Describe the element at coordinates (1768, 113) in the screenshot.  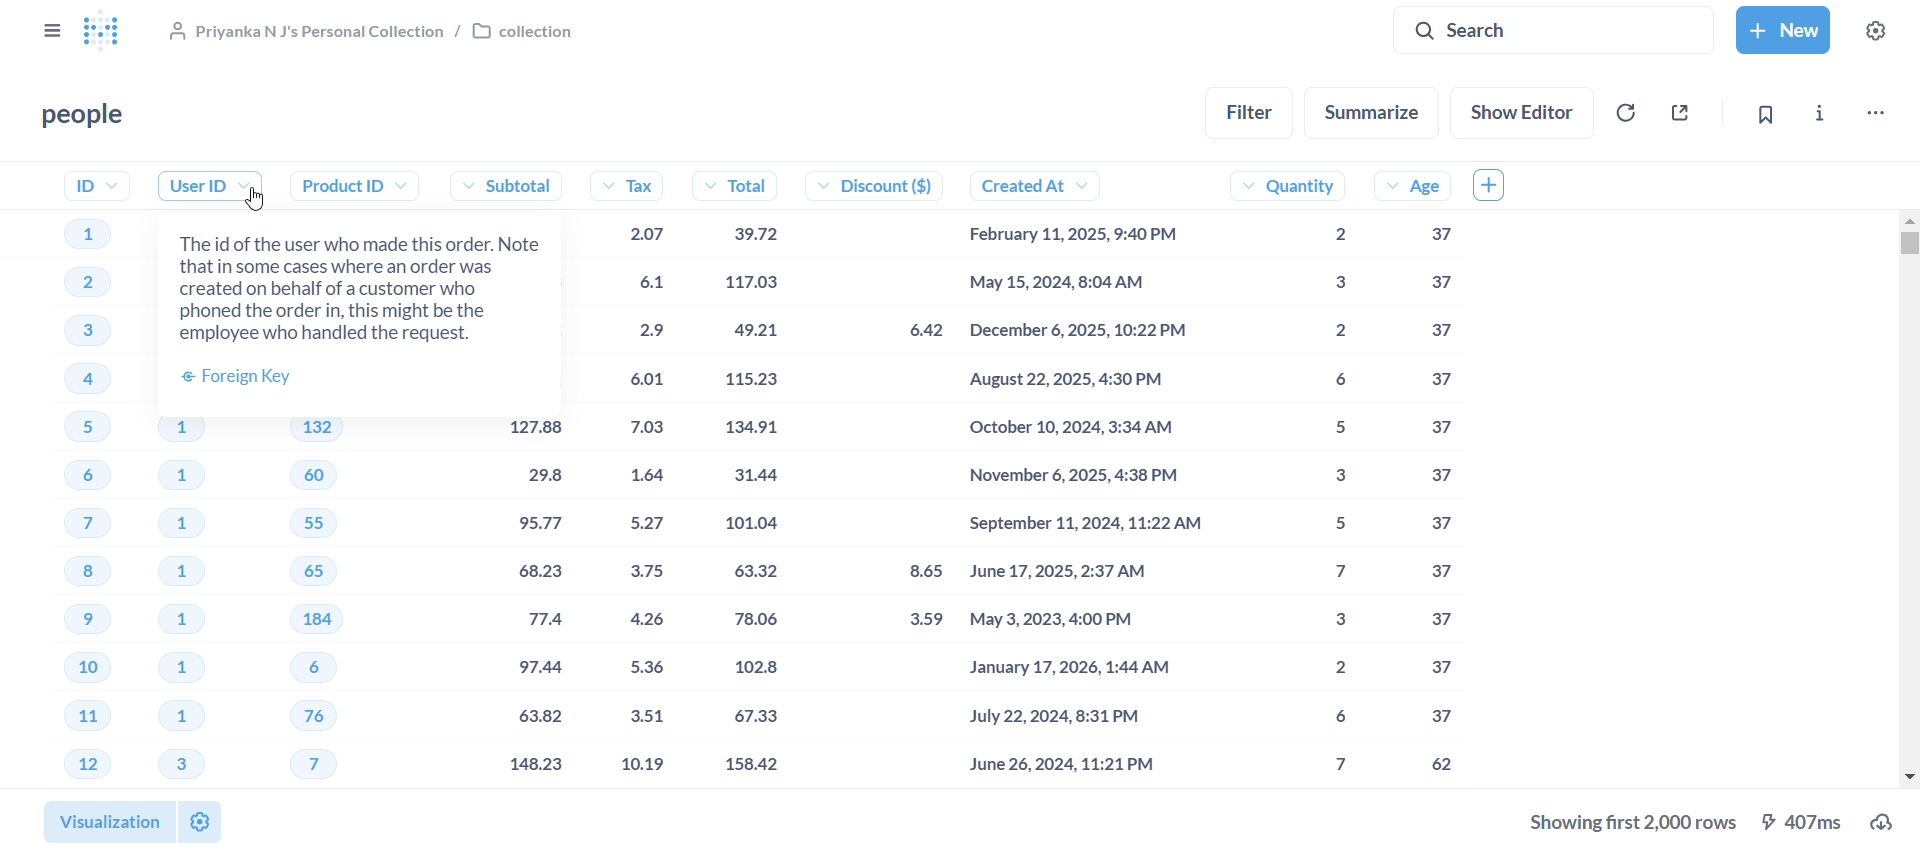
I see `bookmark` at that location.